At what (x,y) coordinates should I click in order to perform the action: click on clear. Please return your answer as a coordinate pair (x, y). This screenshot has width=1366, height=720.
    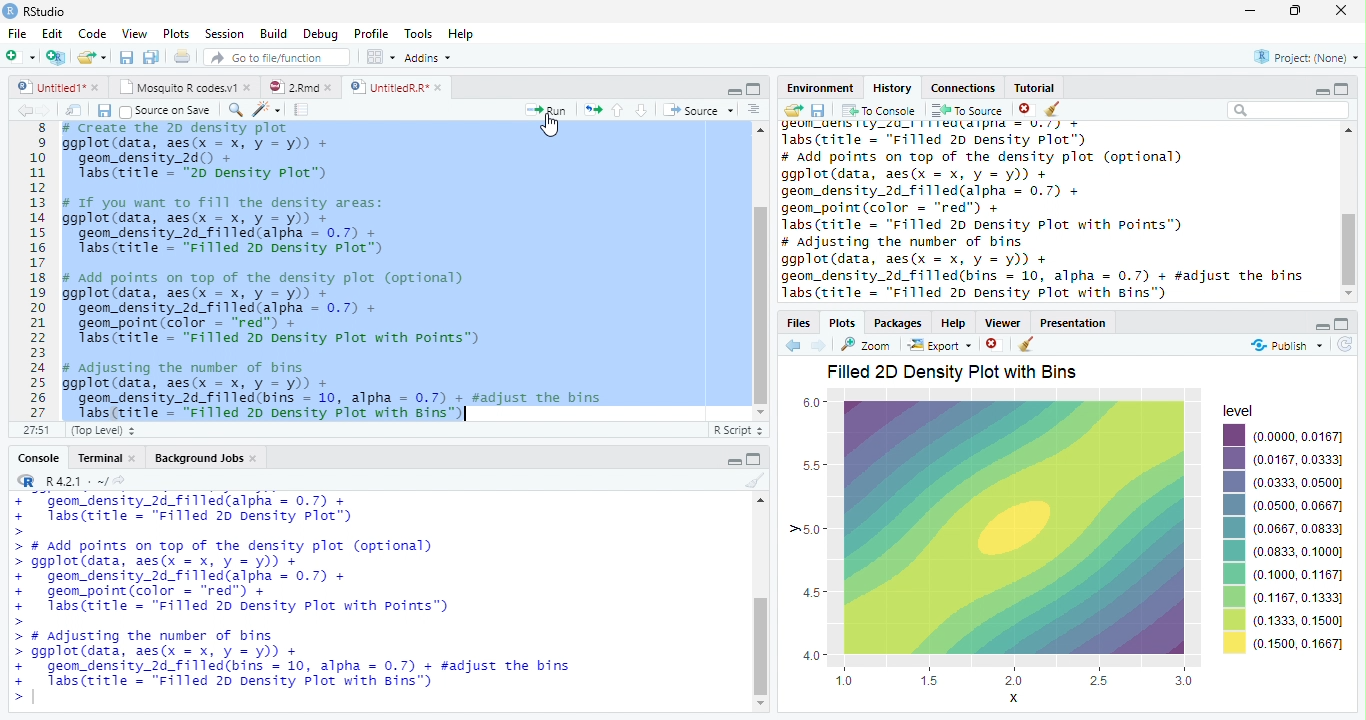
    Looking at the image, I should click on (1053, 110).